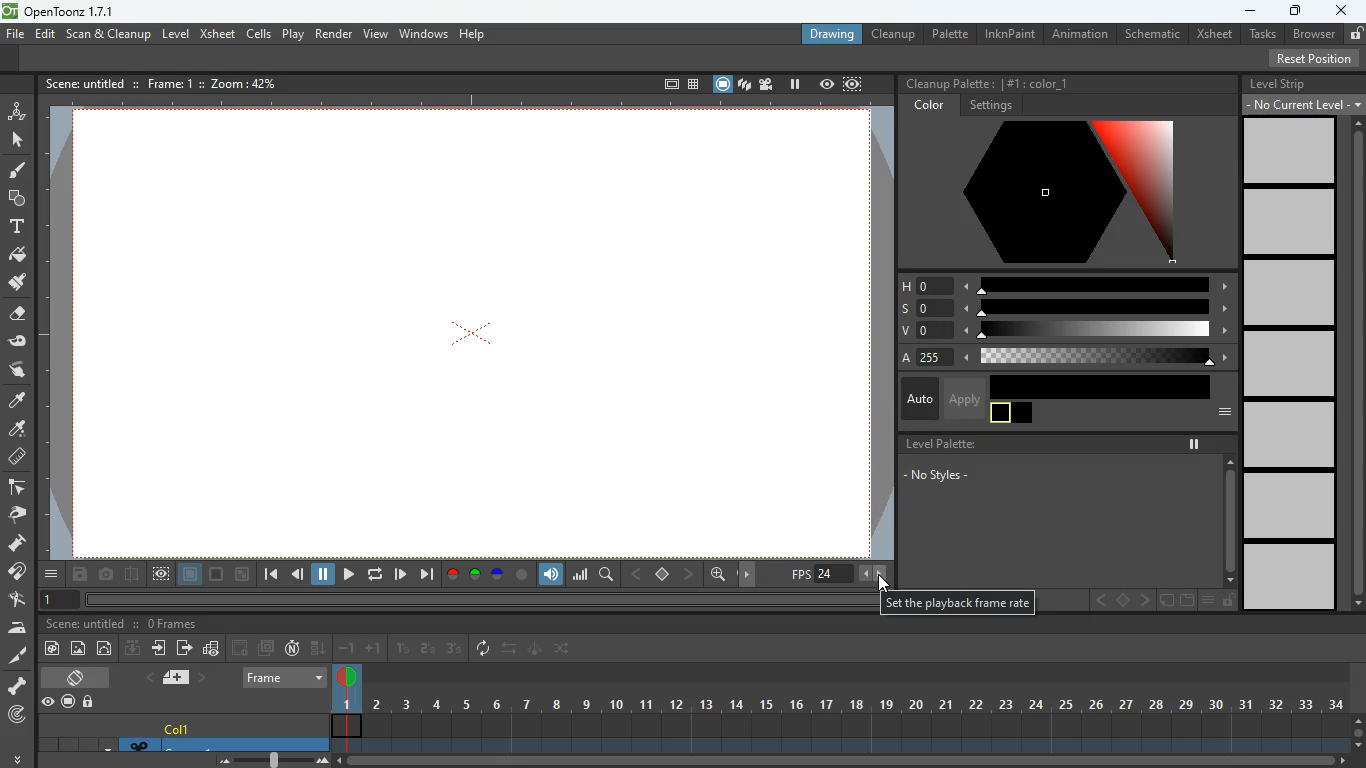 The image size is (1366, 768). I want to click on close, so click(1342, 9).